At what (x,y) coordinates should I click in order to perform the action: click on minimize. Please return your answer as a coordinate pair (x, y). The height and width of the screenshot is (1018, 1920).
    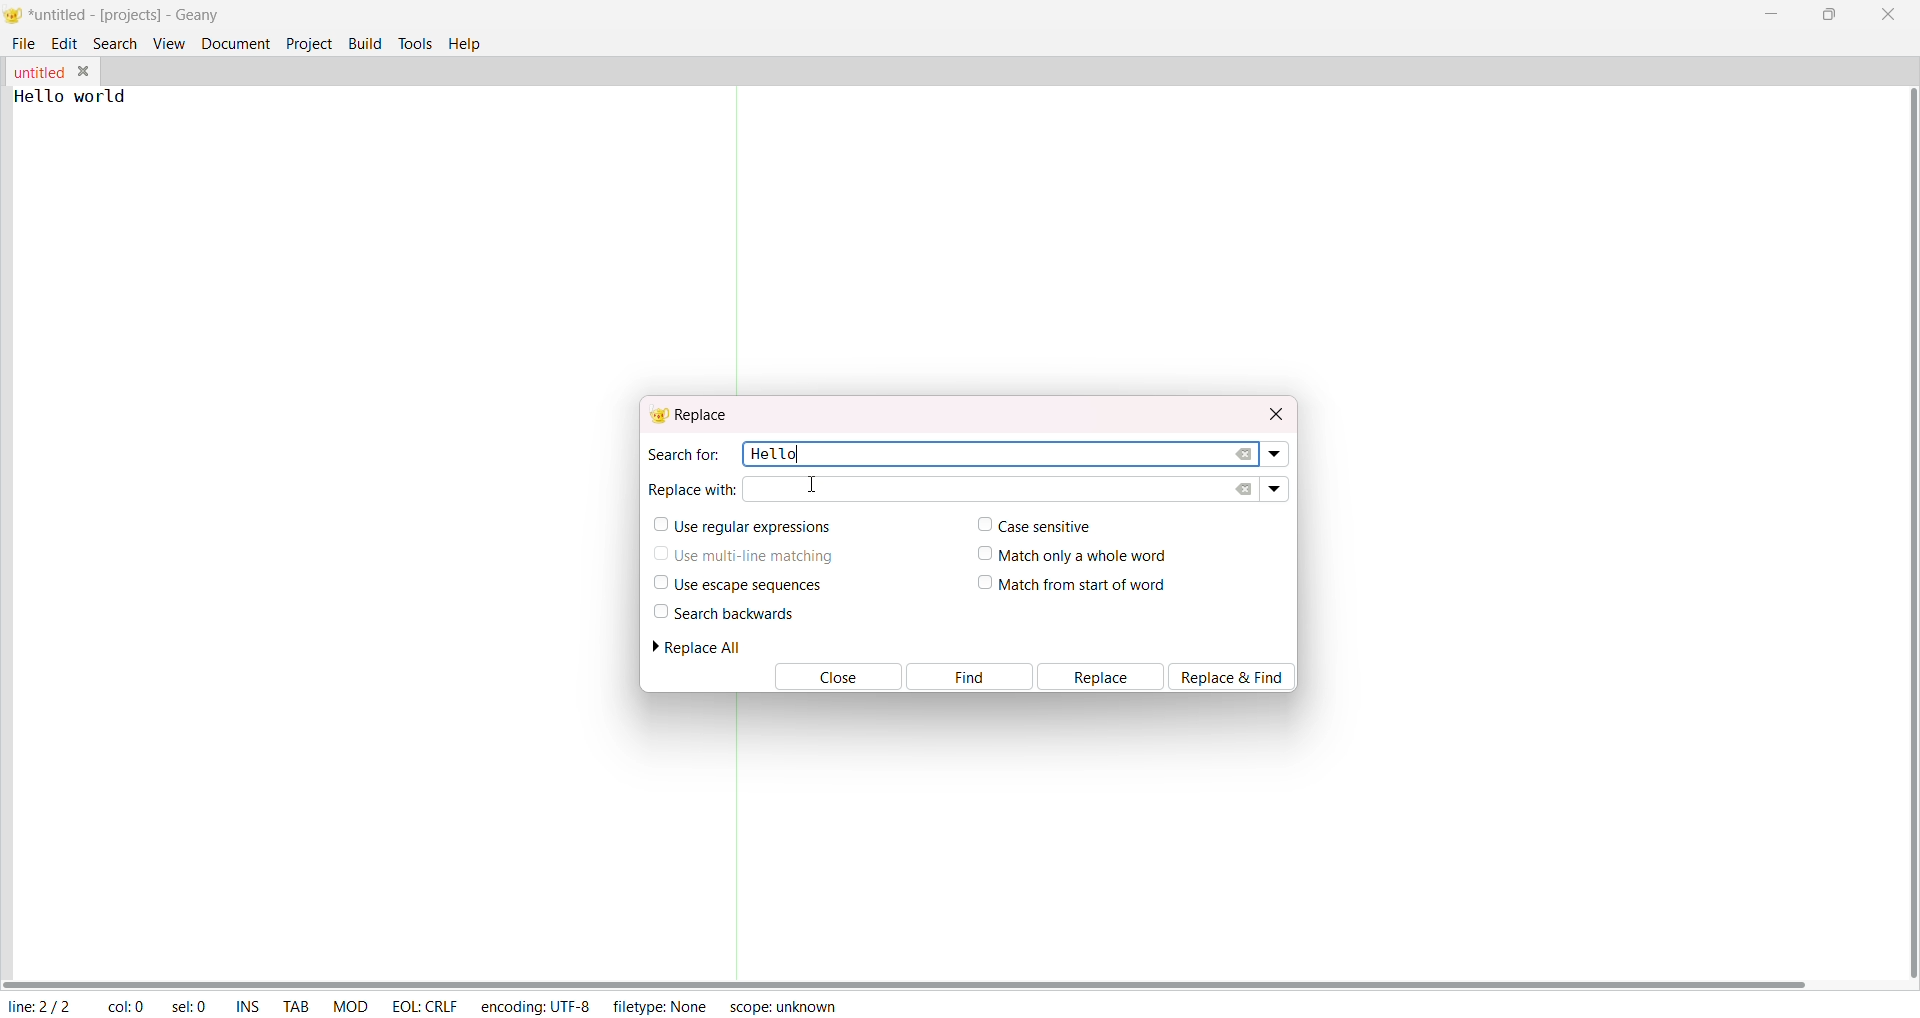
    Looking at the image, I should click on (1776, 12).